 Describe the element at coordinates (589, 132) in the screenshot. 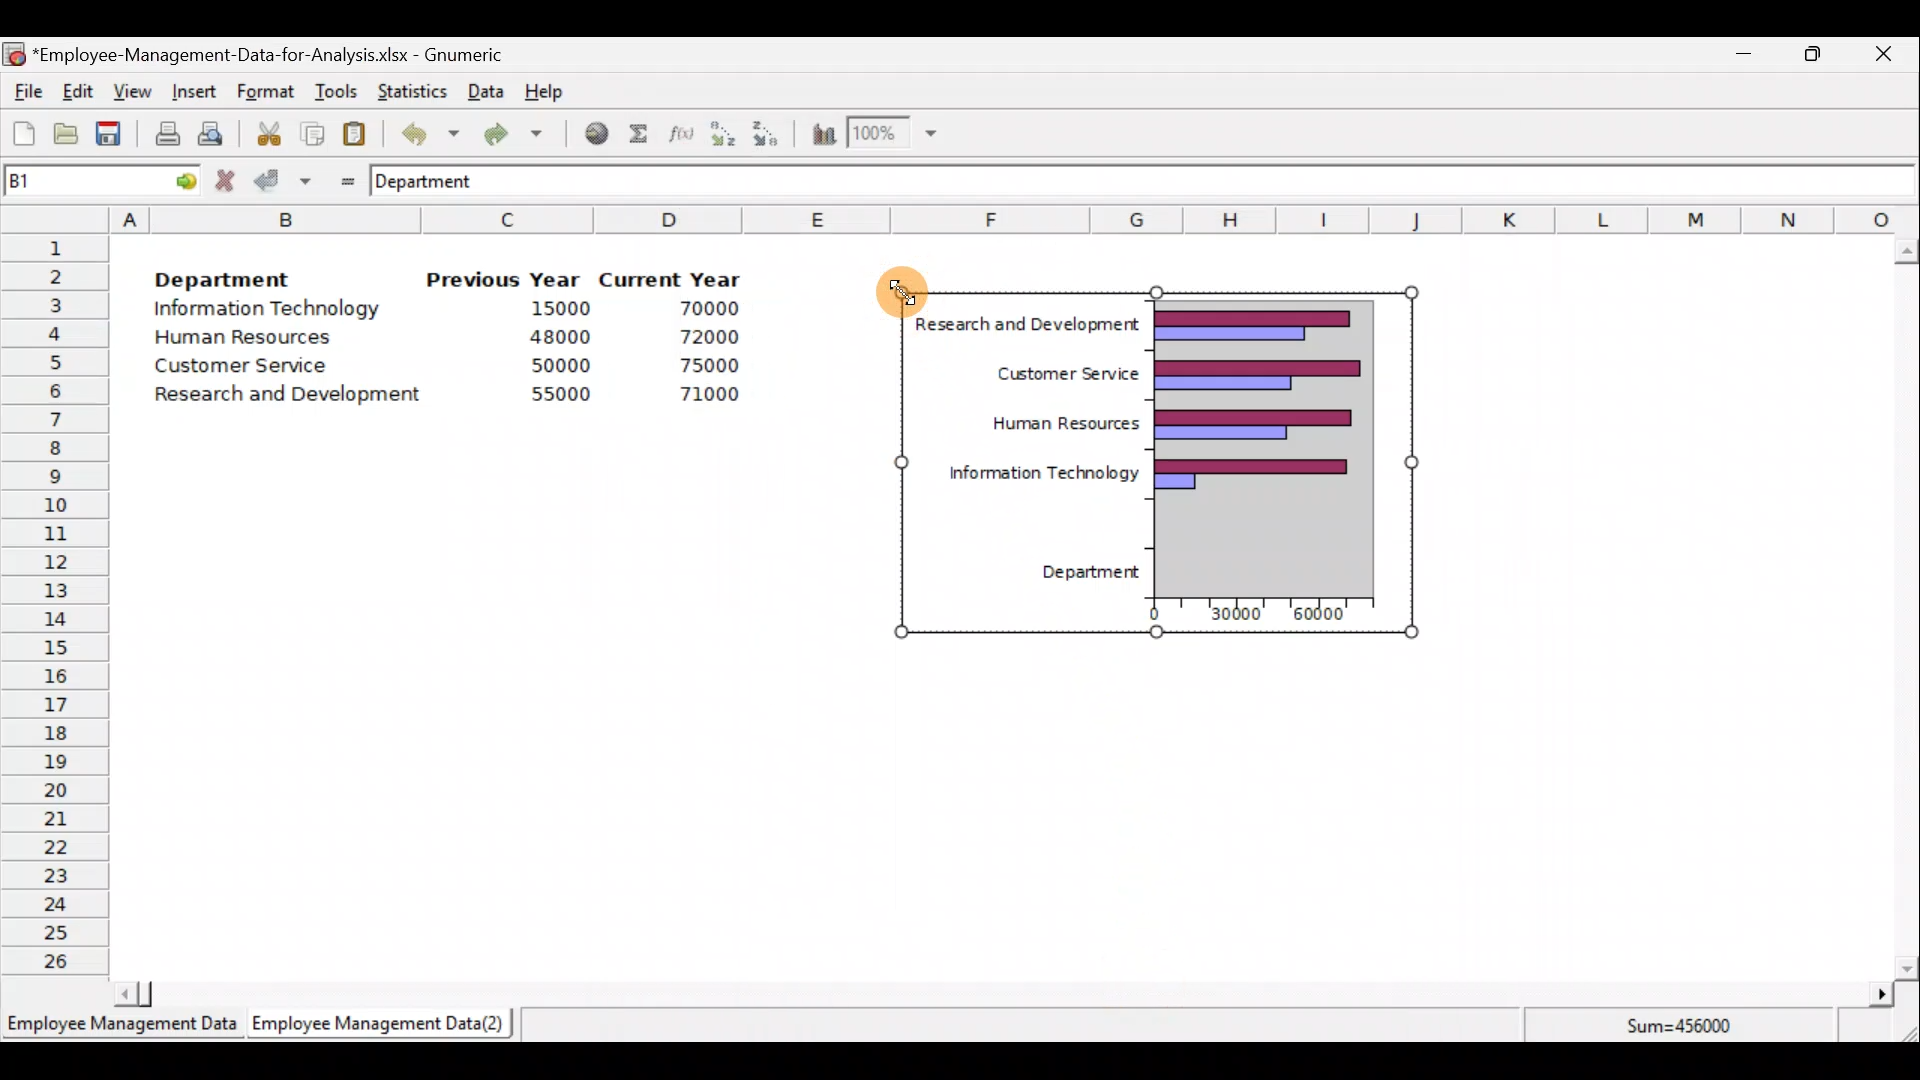

I see `Insert hyperlink` at that location.